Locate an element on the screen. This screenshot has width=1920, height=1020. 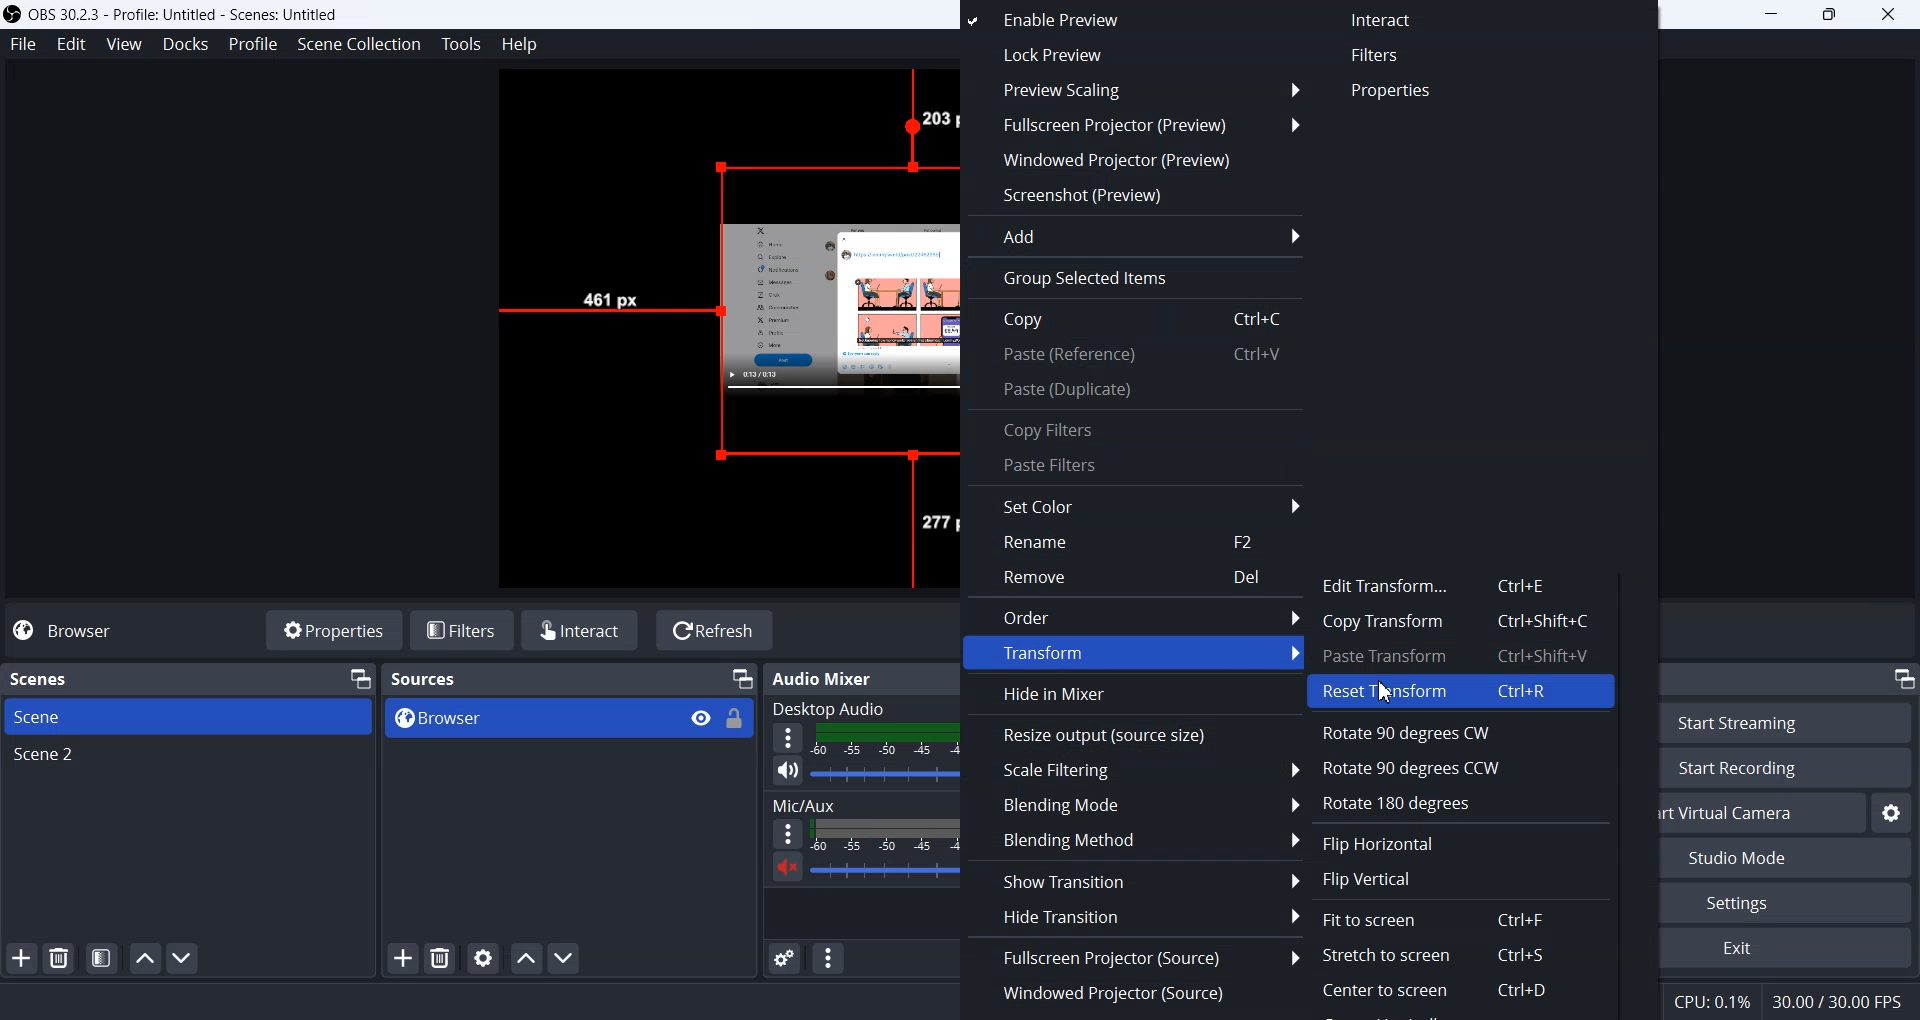
Exit is located at coordinates (1782, 948).